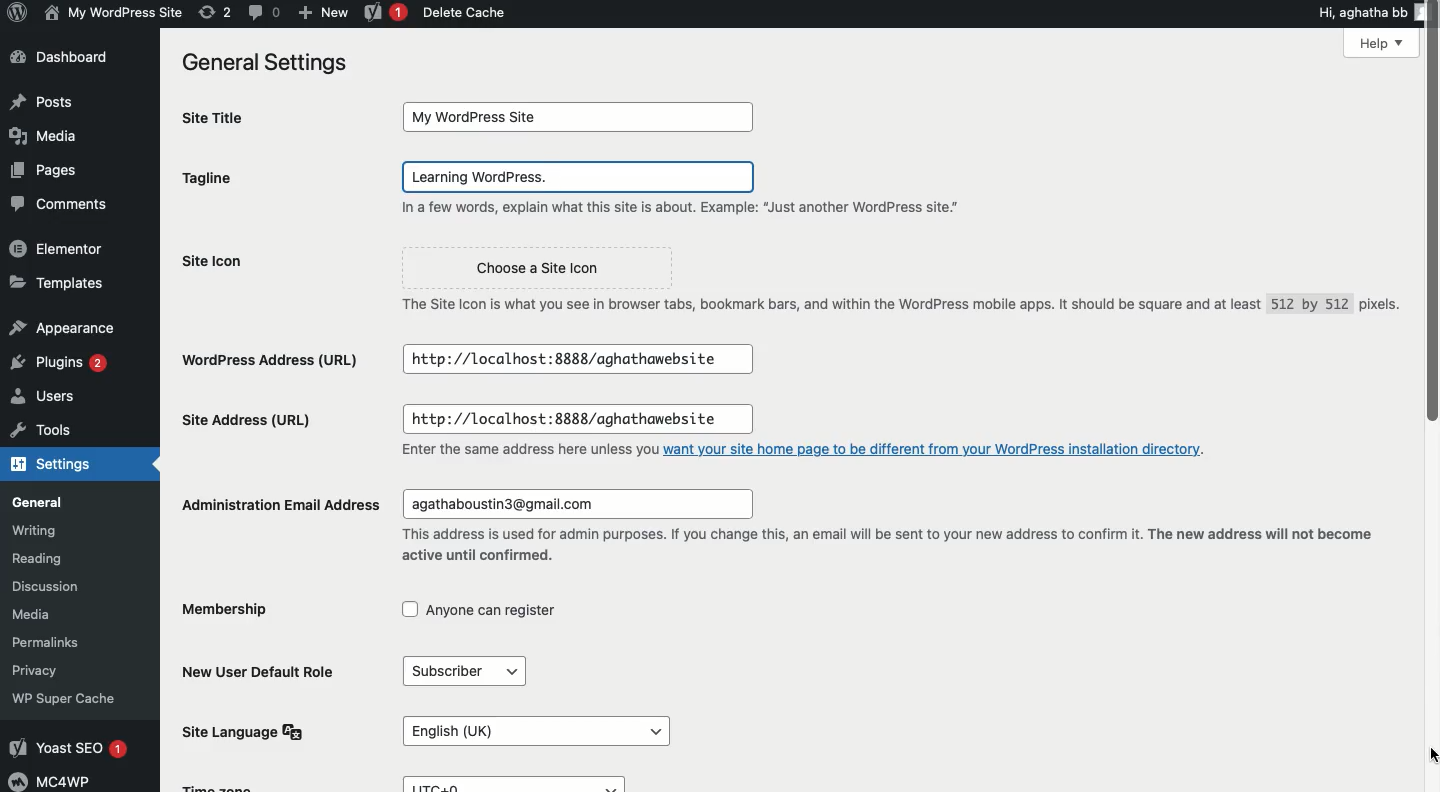 Image resolution: width=1440 pixels, height=792 pixels. What do you see at coordinates (261, 63) in the screenshot?
I see `General settings` at bounding box center [261, 63].